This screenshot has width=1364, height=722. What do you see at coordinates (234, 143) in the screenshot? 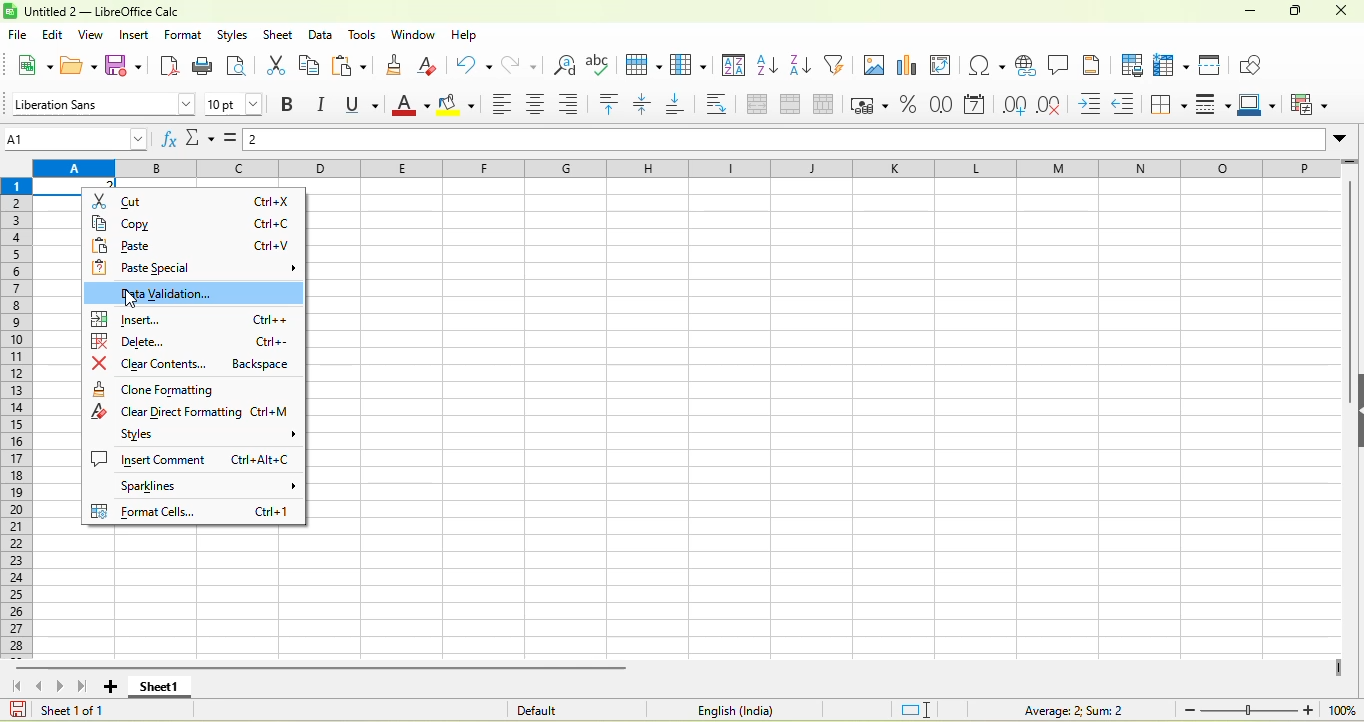
I see `formula` at bounding box center [234, 143].